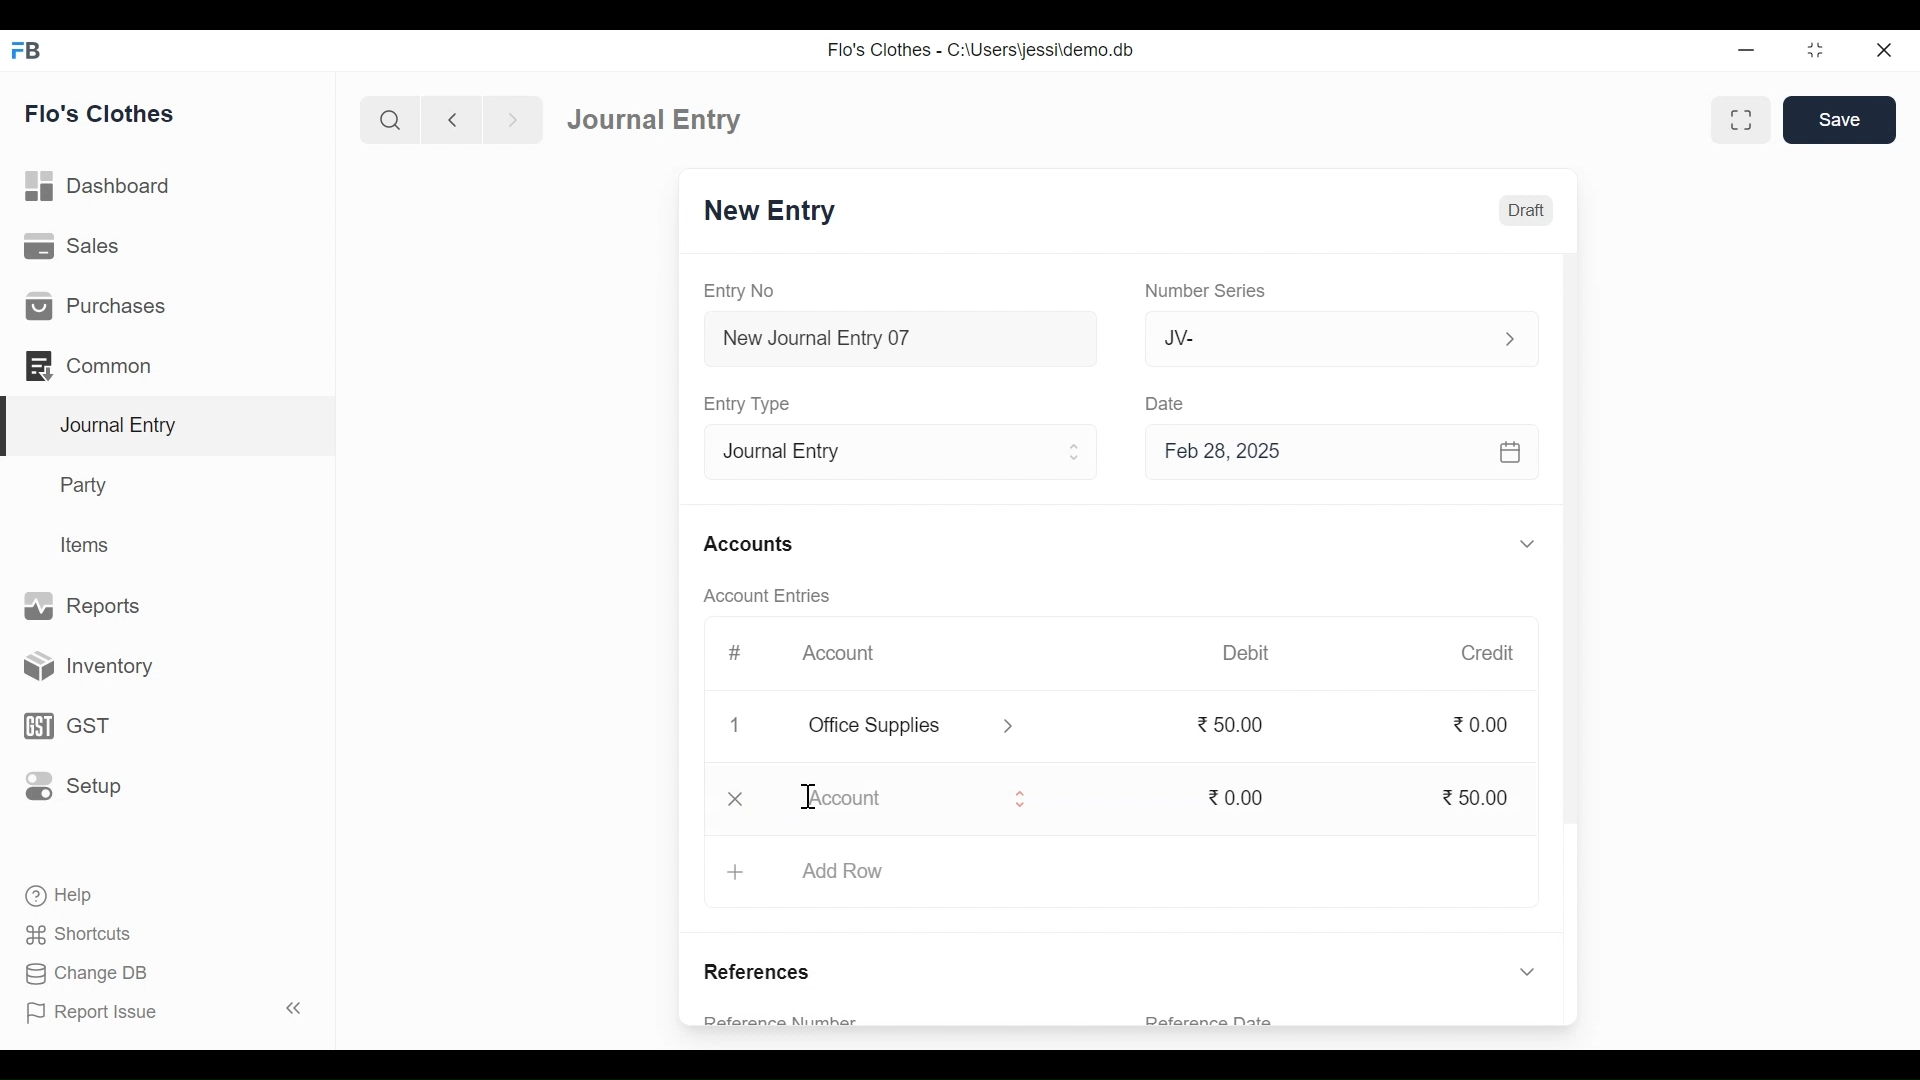  I want to click on New Entry, so click(775, 211).